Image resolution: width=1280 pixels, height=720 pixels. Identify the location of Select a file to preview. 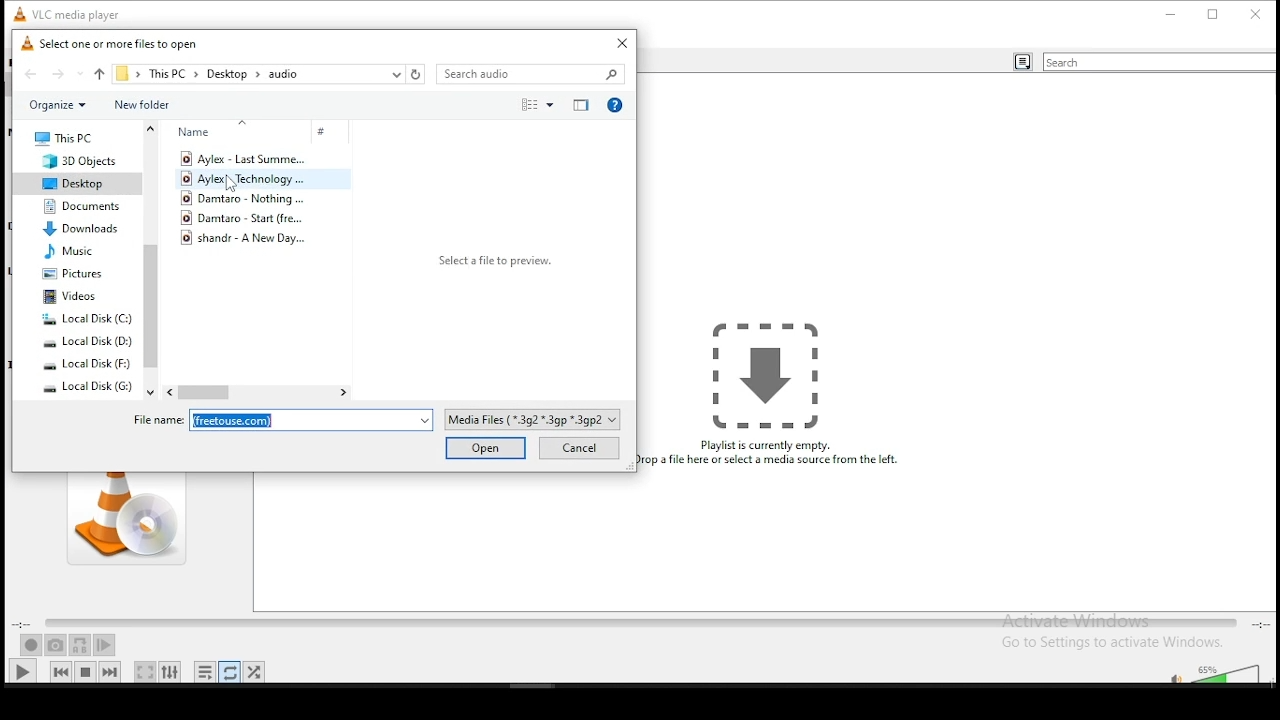
(493, 263).